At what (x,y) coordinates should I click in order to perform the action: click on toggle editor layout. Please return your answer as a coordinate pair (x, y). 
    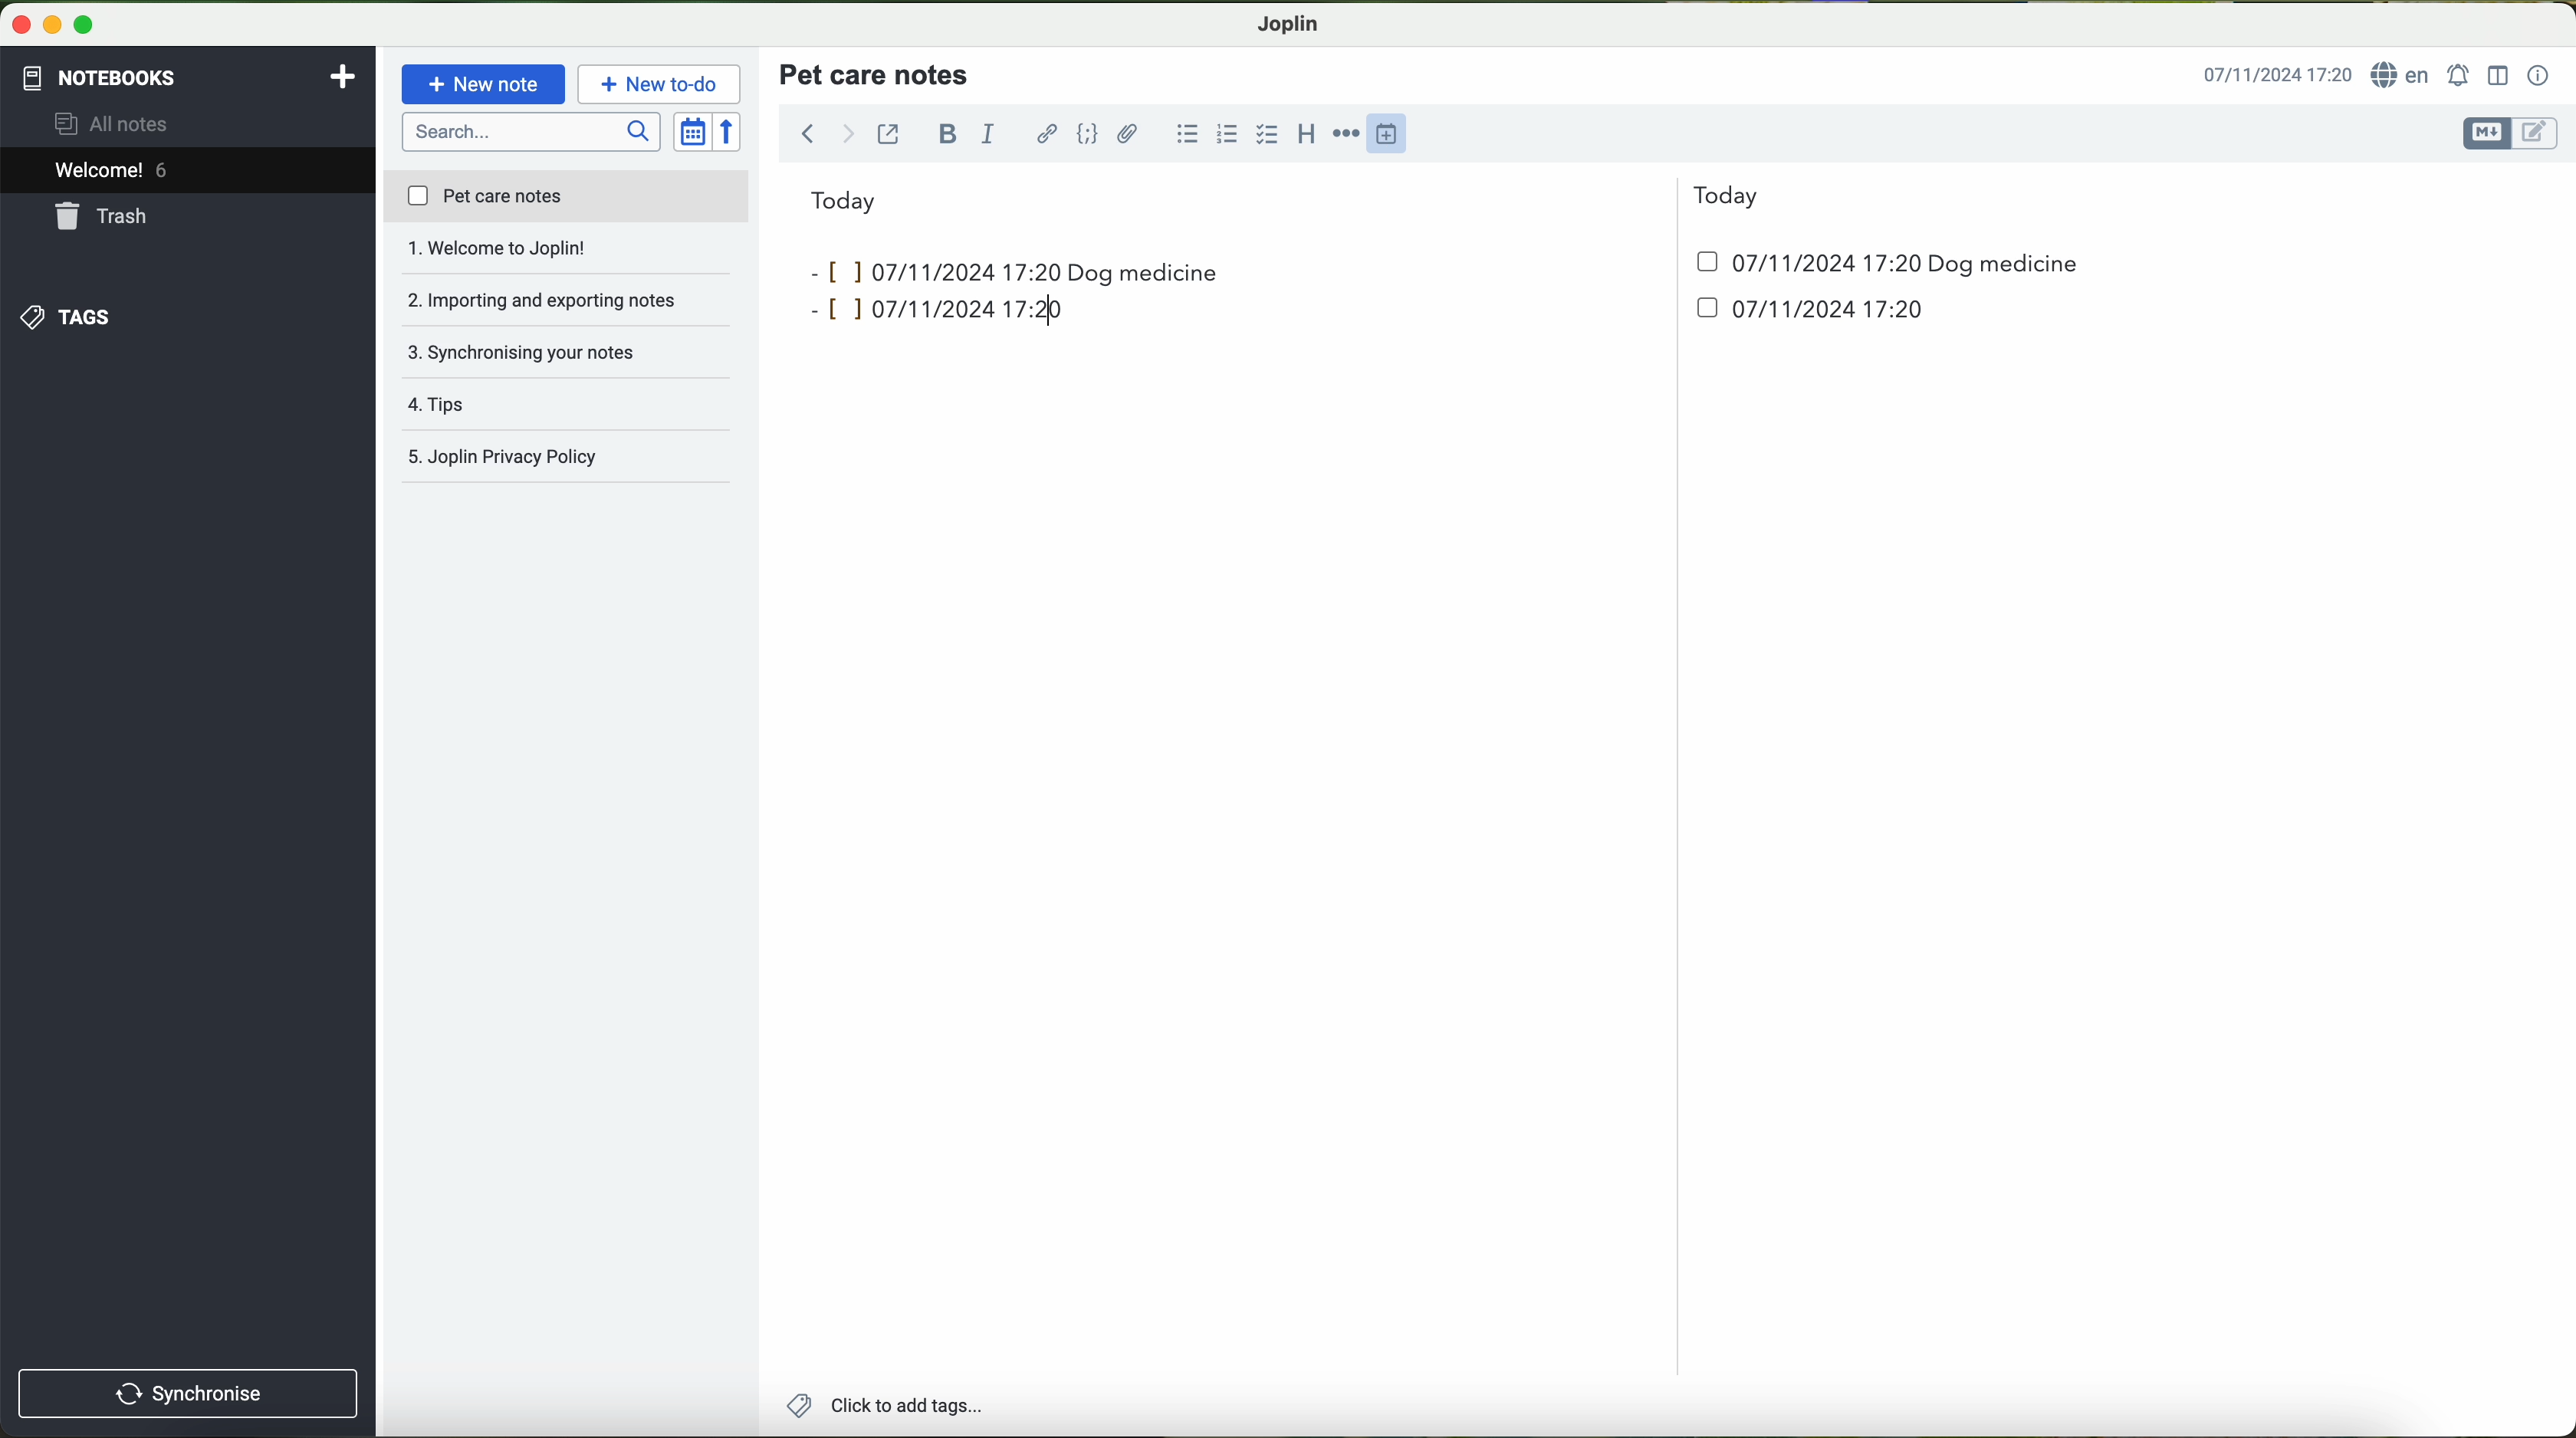
    Looking at the image, I should click on (2499, 74).